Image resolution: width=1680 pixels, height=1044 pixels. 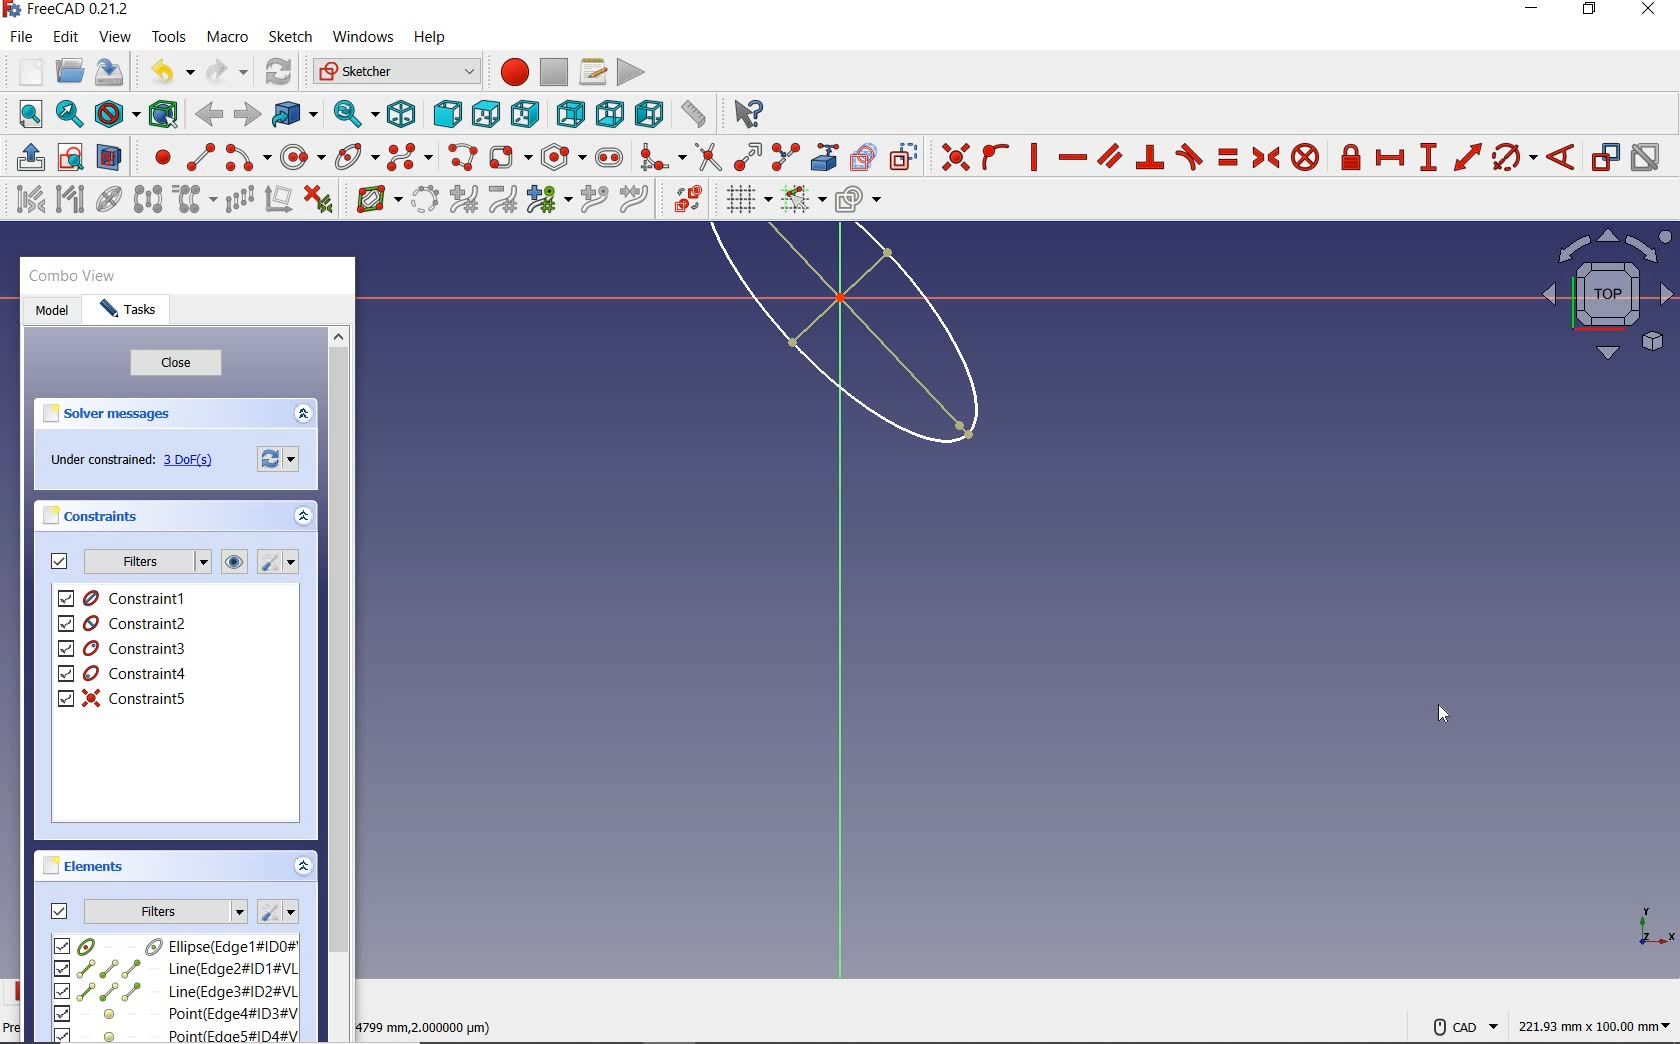 I want to click on clone, so click(x=192, y=200).